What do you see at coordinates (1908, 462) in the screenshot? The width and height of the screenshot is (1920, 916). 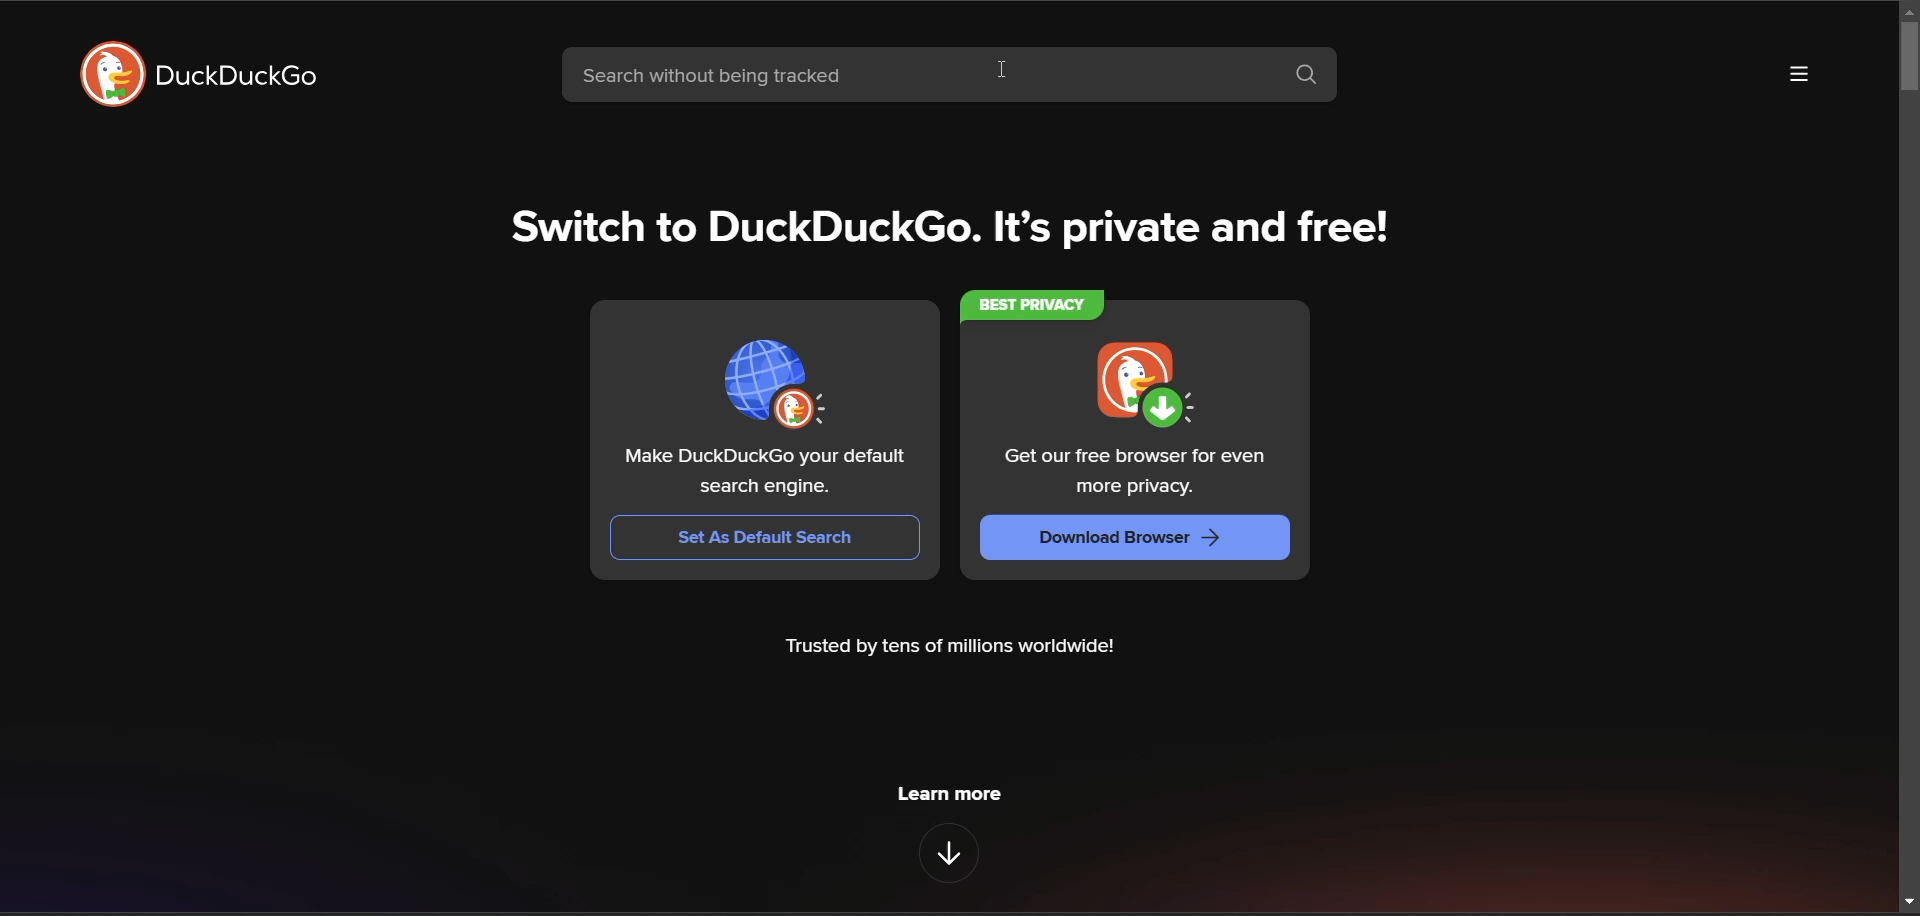 I see `vertical scroll bar` at bounding box center [1908, 462].